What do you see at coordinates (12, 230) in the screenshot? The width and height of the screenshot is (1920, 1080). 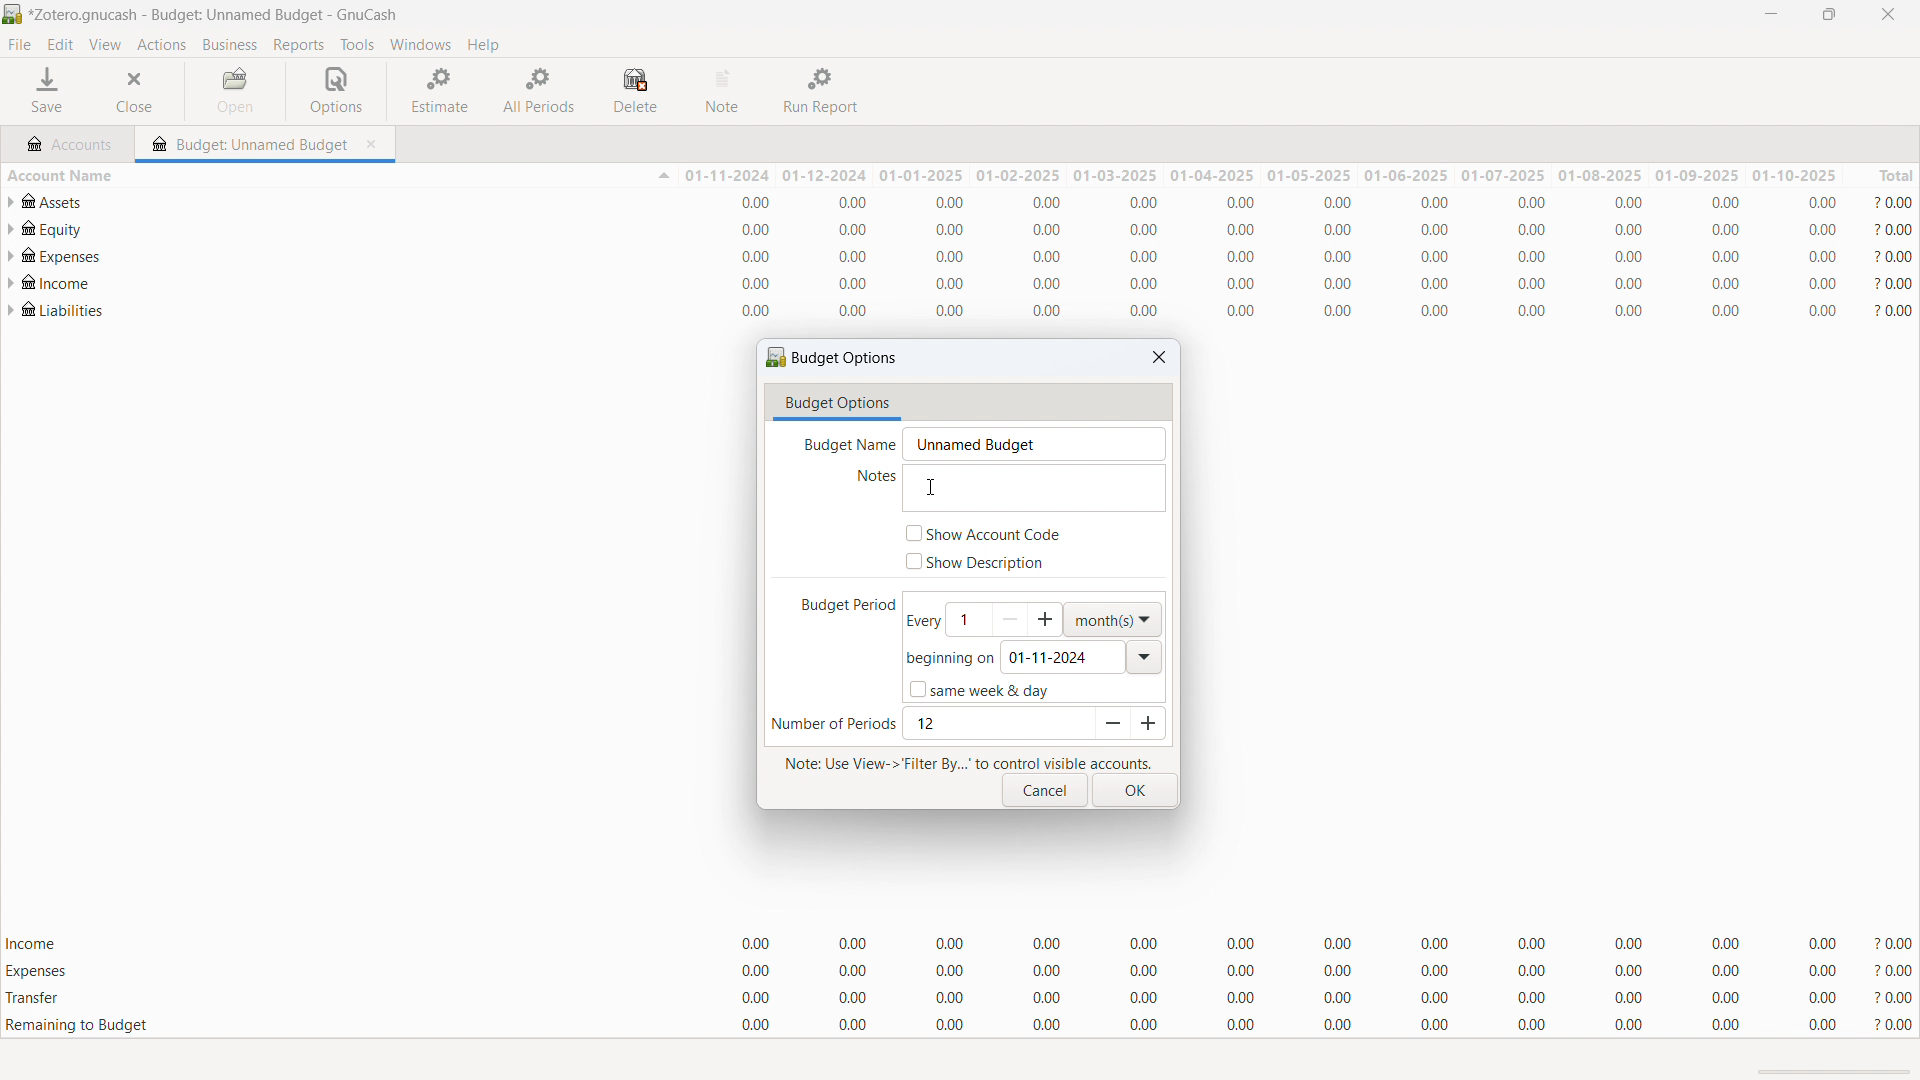 I see `expand subaccounts` at bounding box center [12, 230].